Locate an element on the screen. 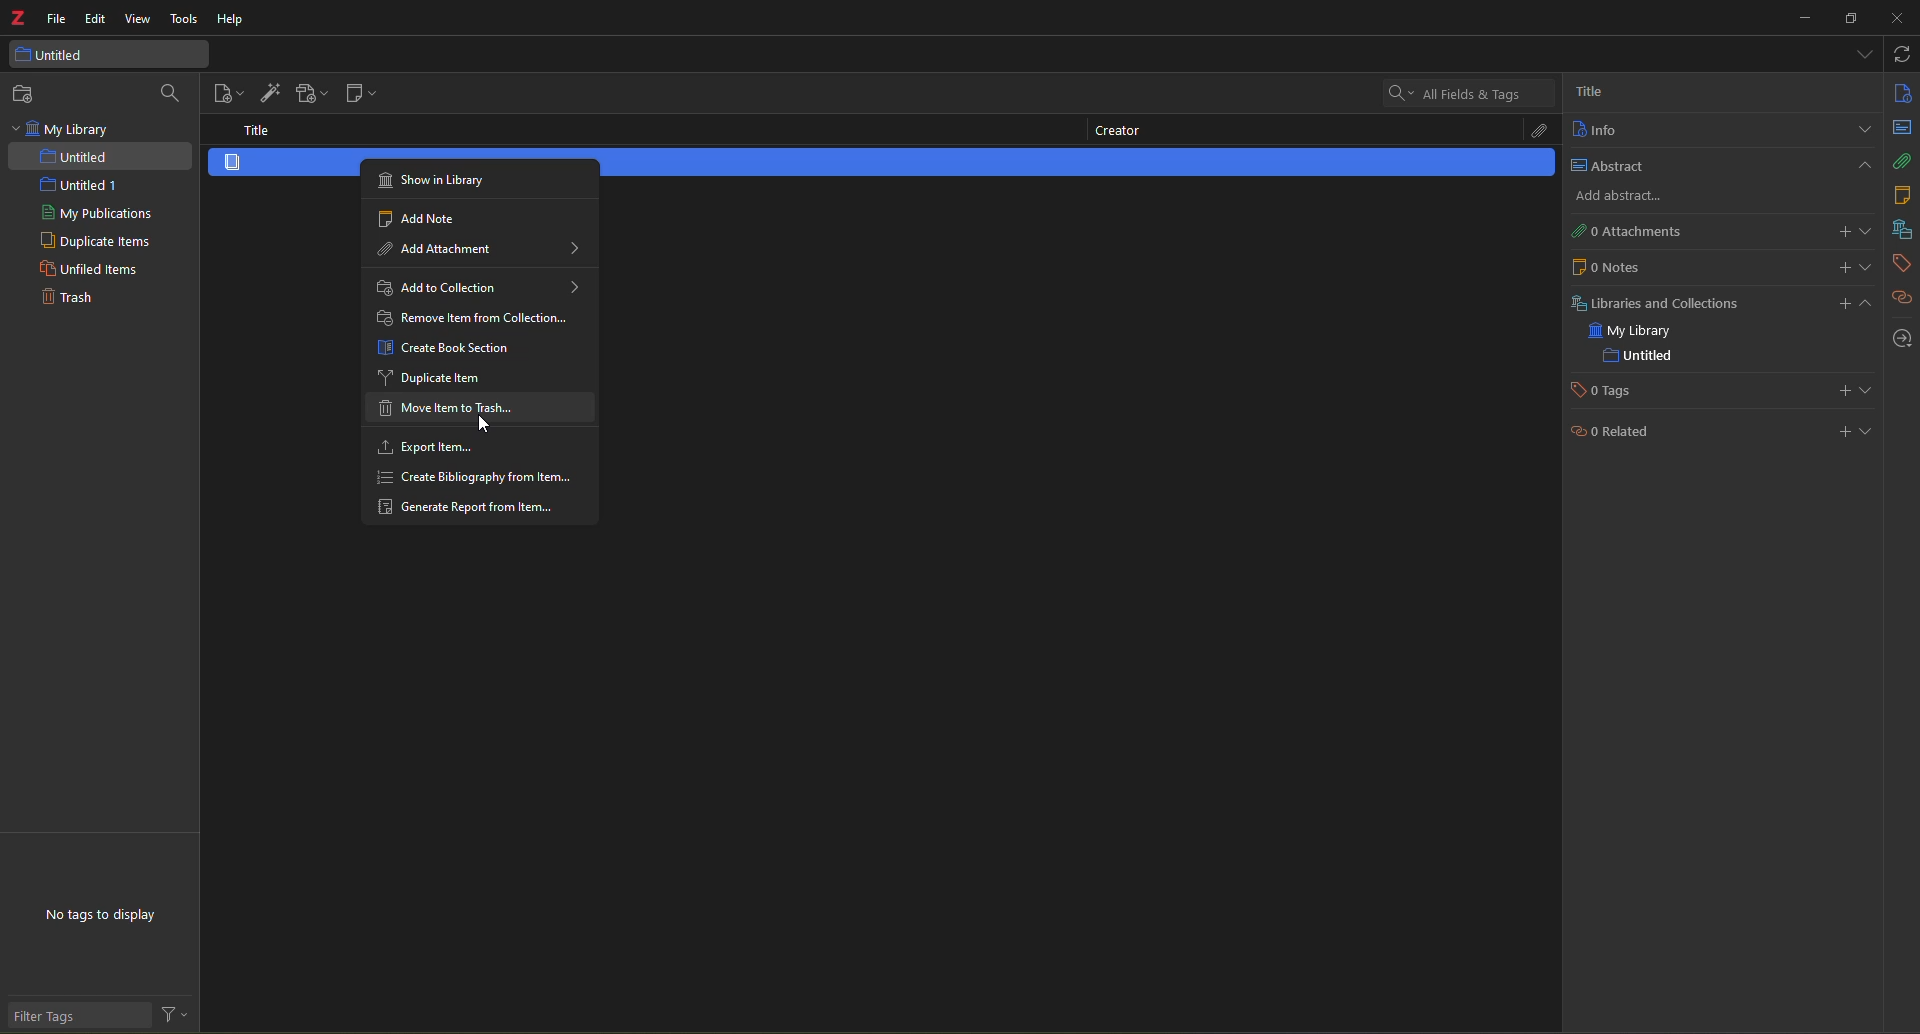 The height and width of the screenshot is (1034, 1920). search is located at coordinates (1452, 92).